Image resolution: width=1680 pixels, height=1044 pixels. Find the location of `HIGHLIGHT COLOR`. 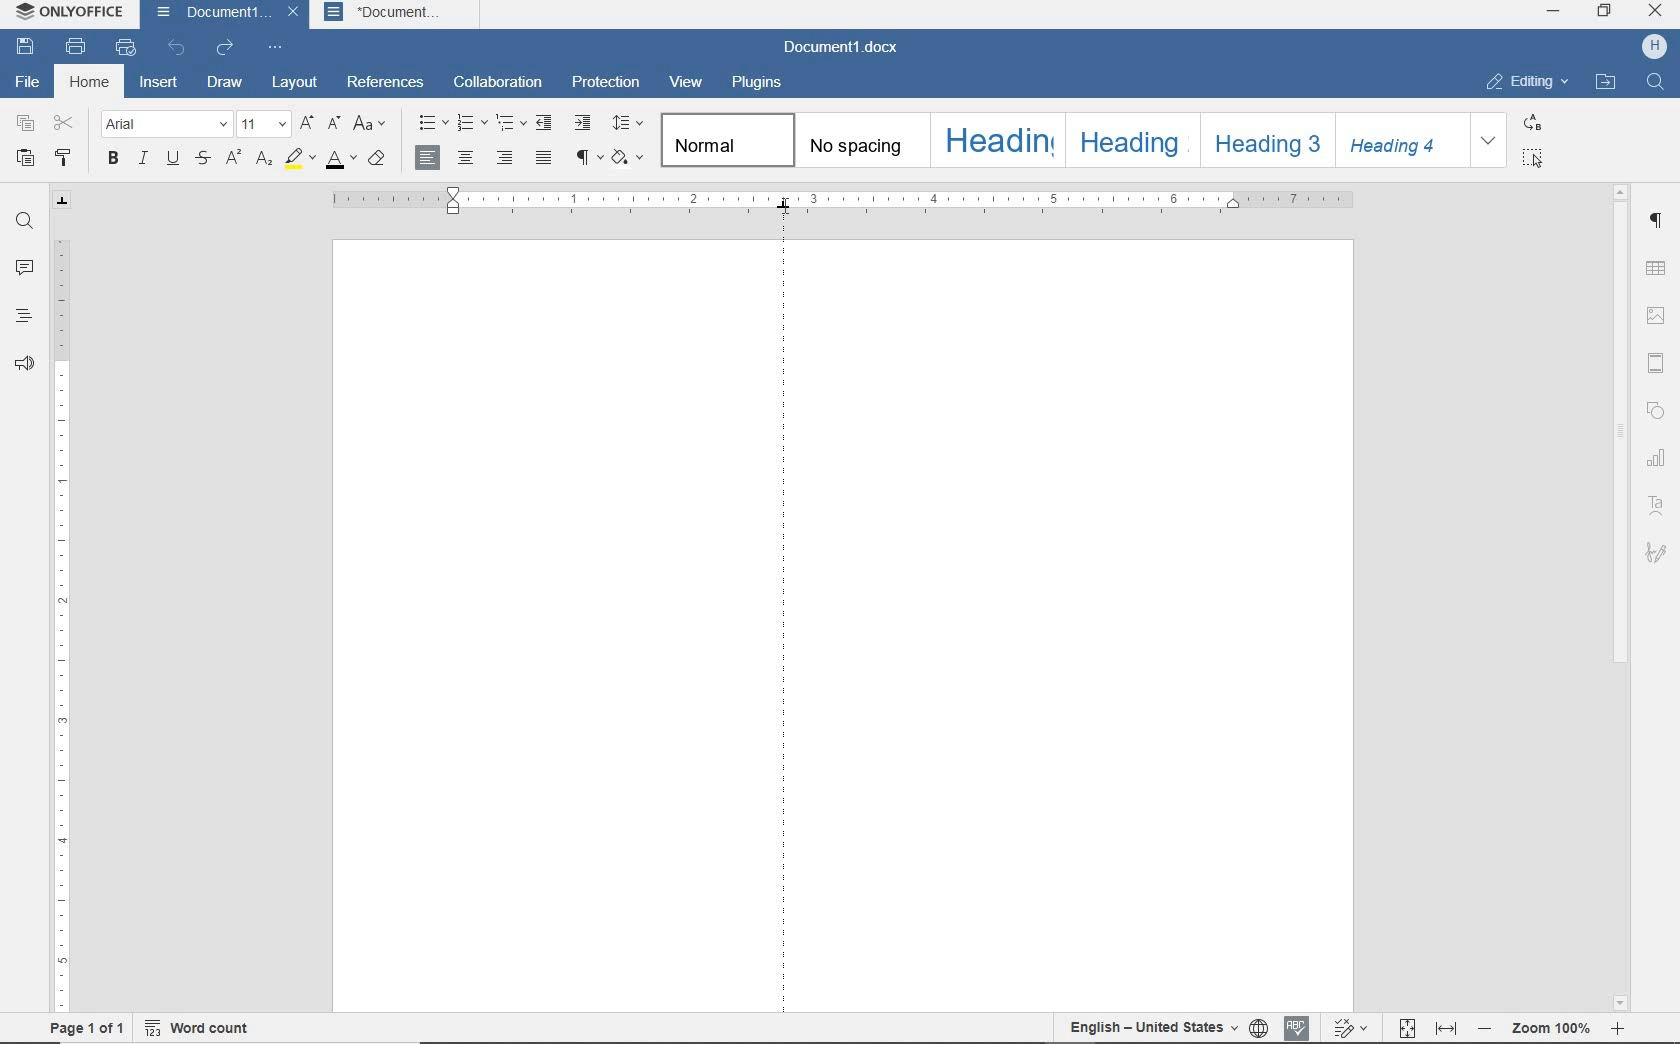

HIGHLIGHT COLOR is located at coordinates (299, 159).